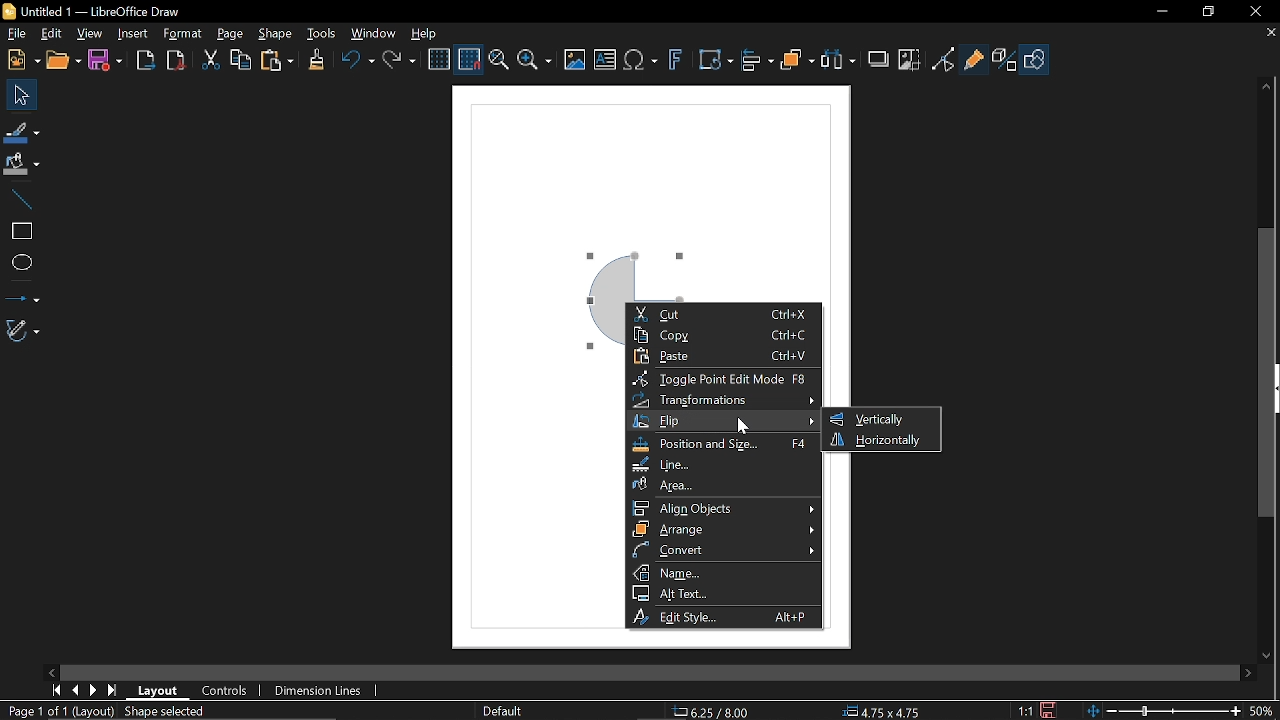 The width and height of the screenshot is (1280, 720). Describe the element at coordinates (1164, 711) in the screenshot. I see `Change zoom` at that location.